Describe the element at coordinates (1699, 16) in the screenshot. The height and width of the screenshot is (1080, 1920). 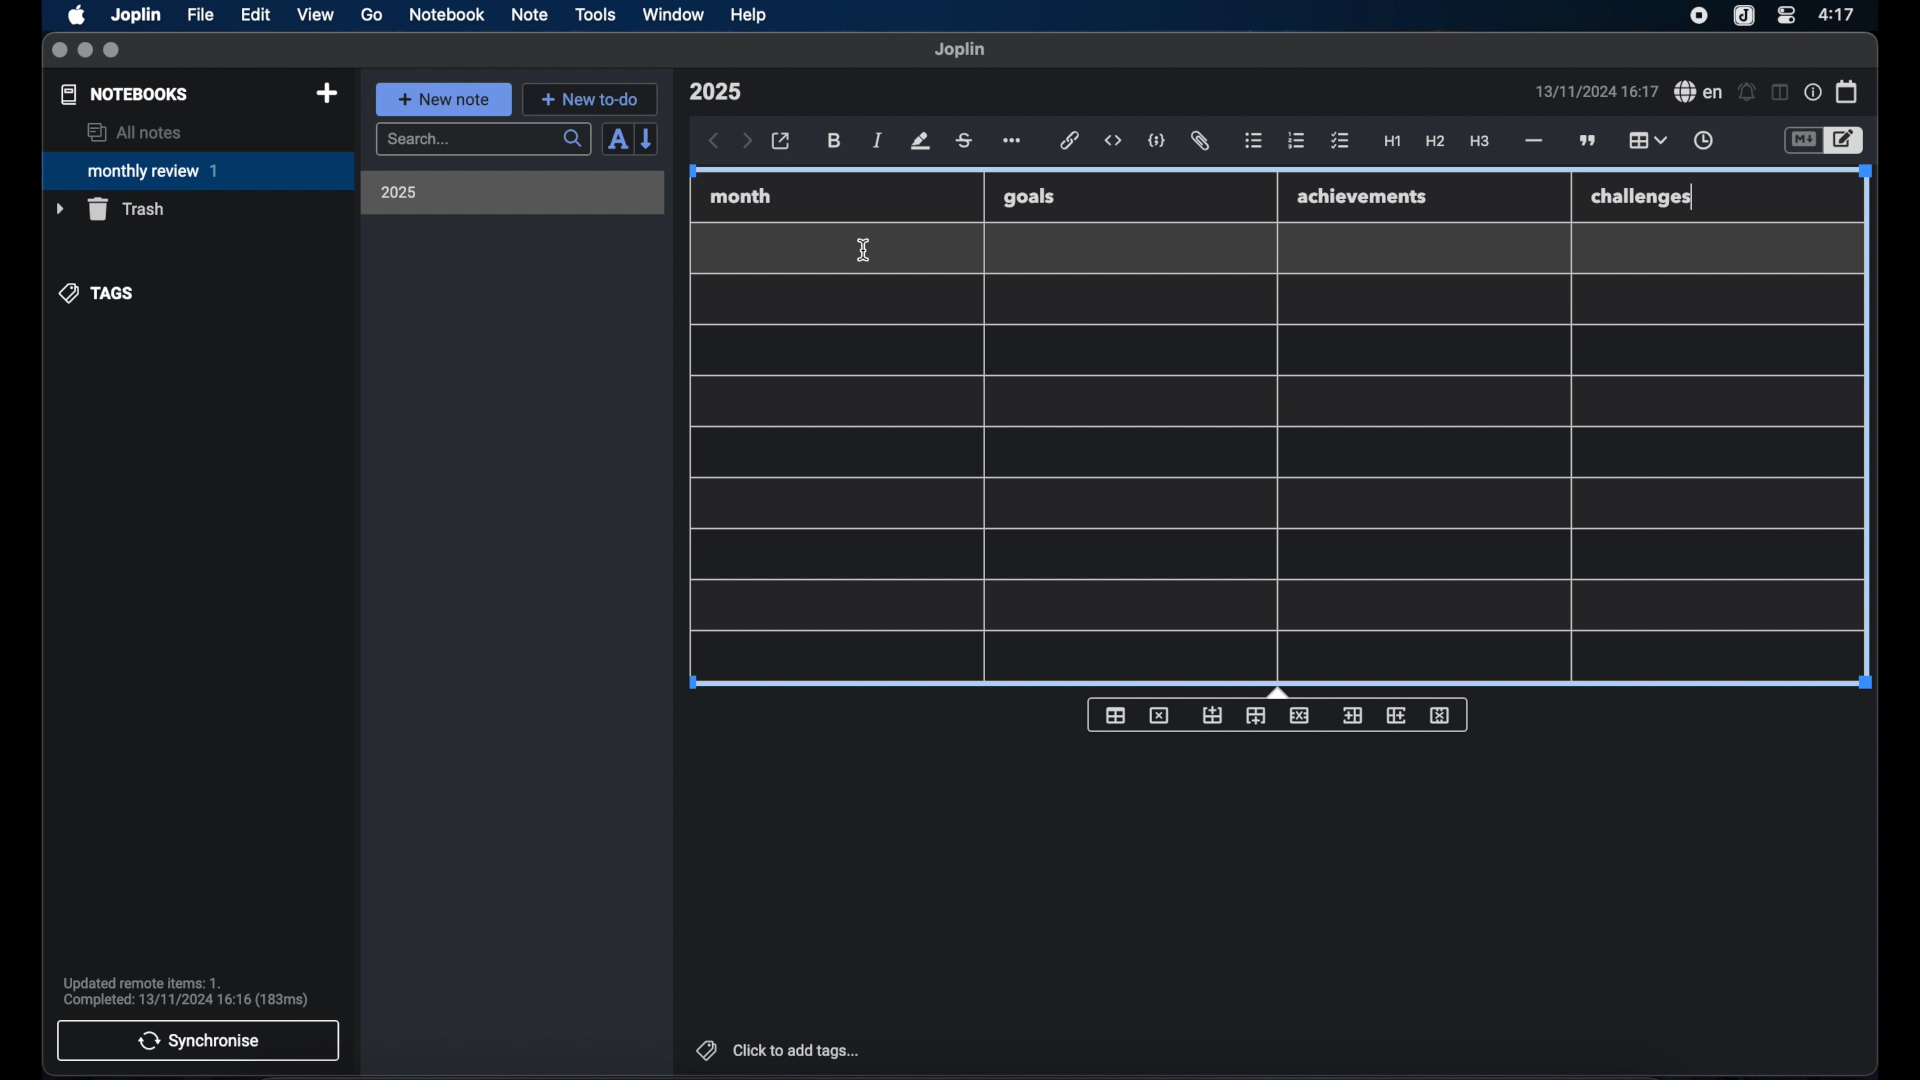
I see `screen recorder icon` at that location.